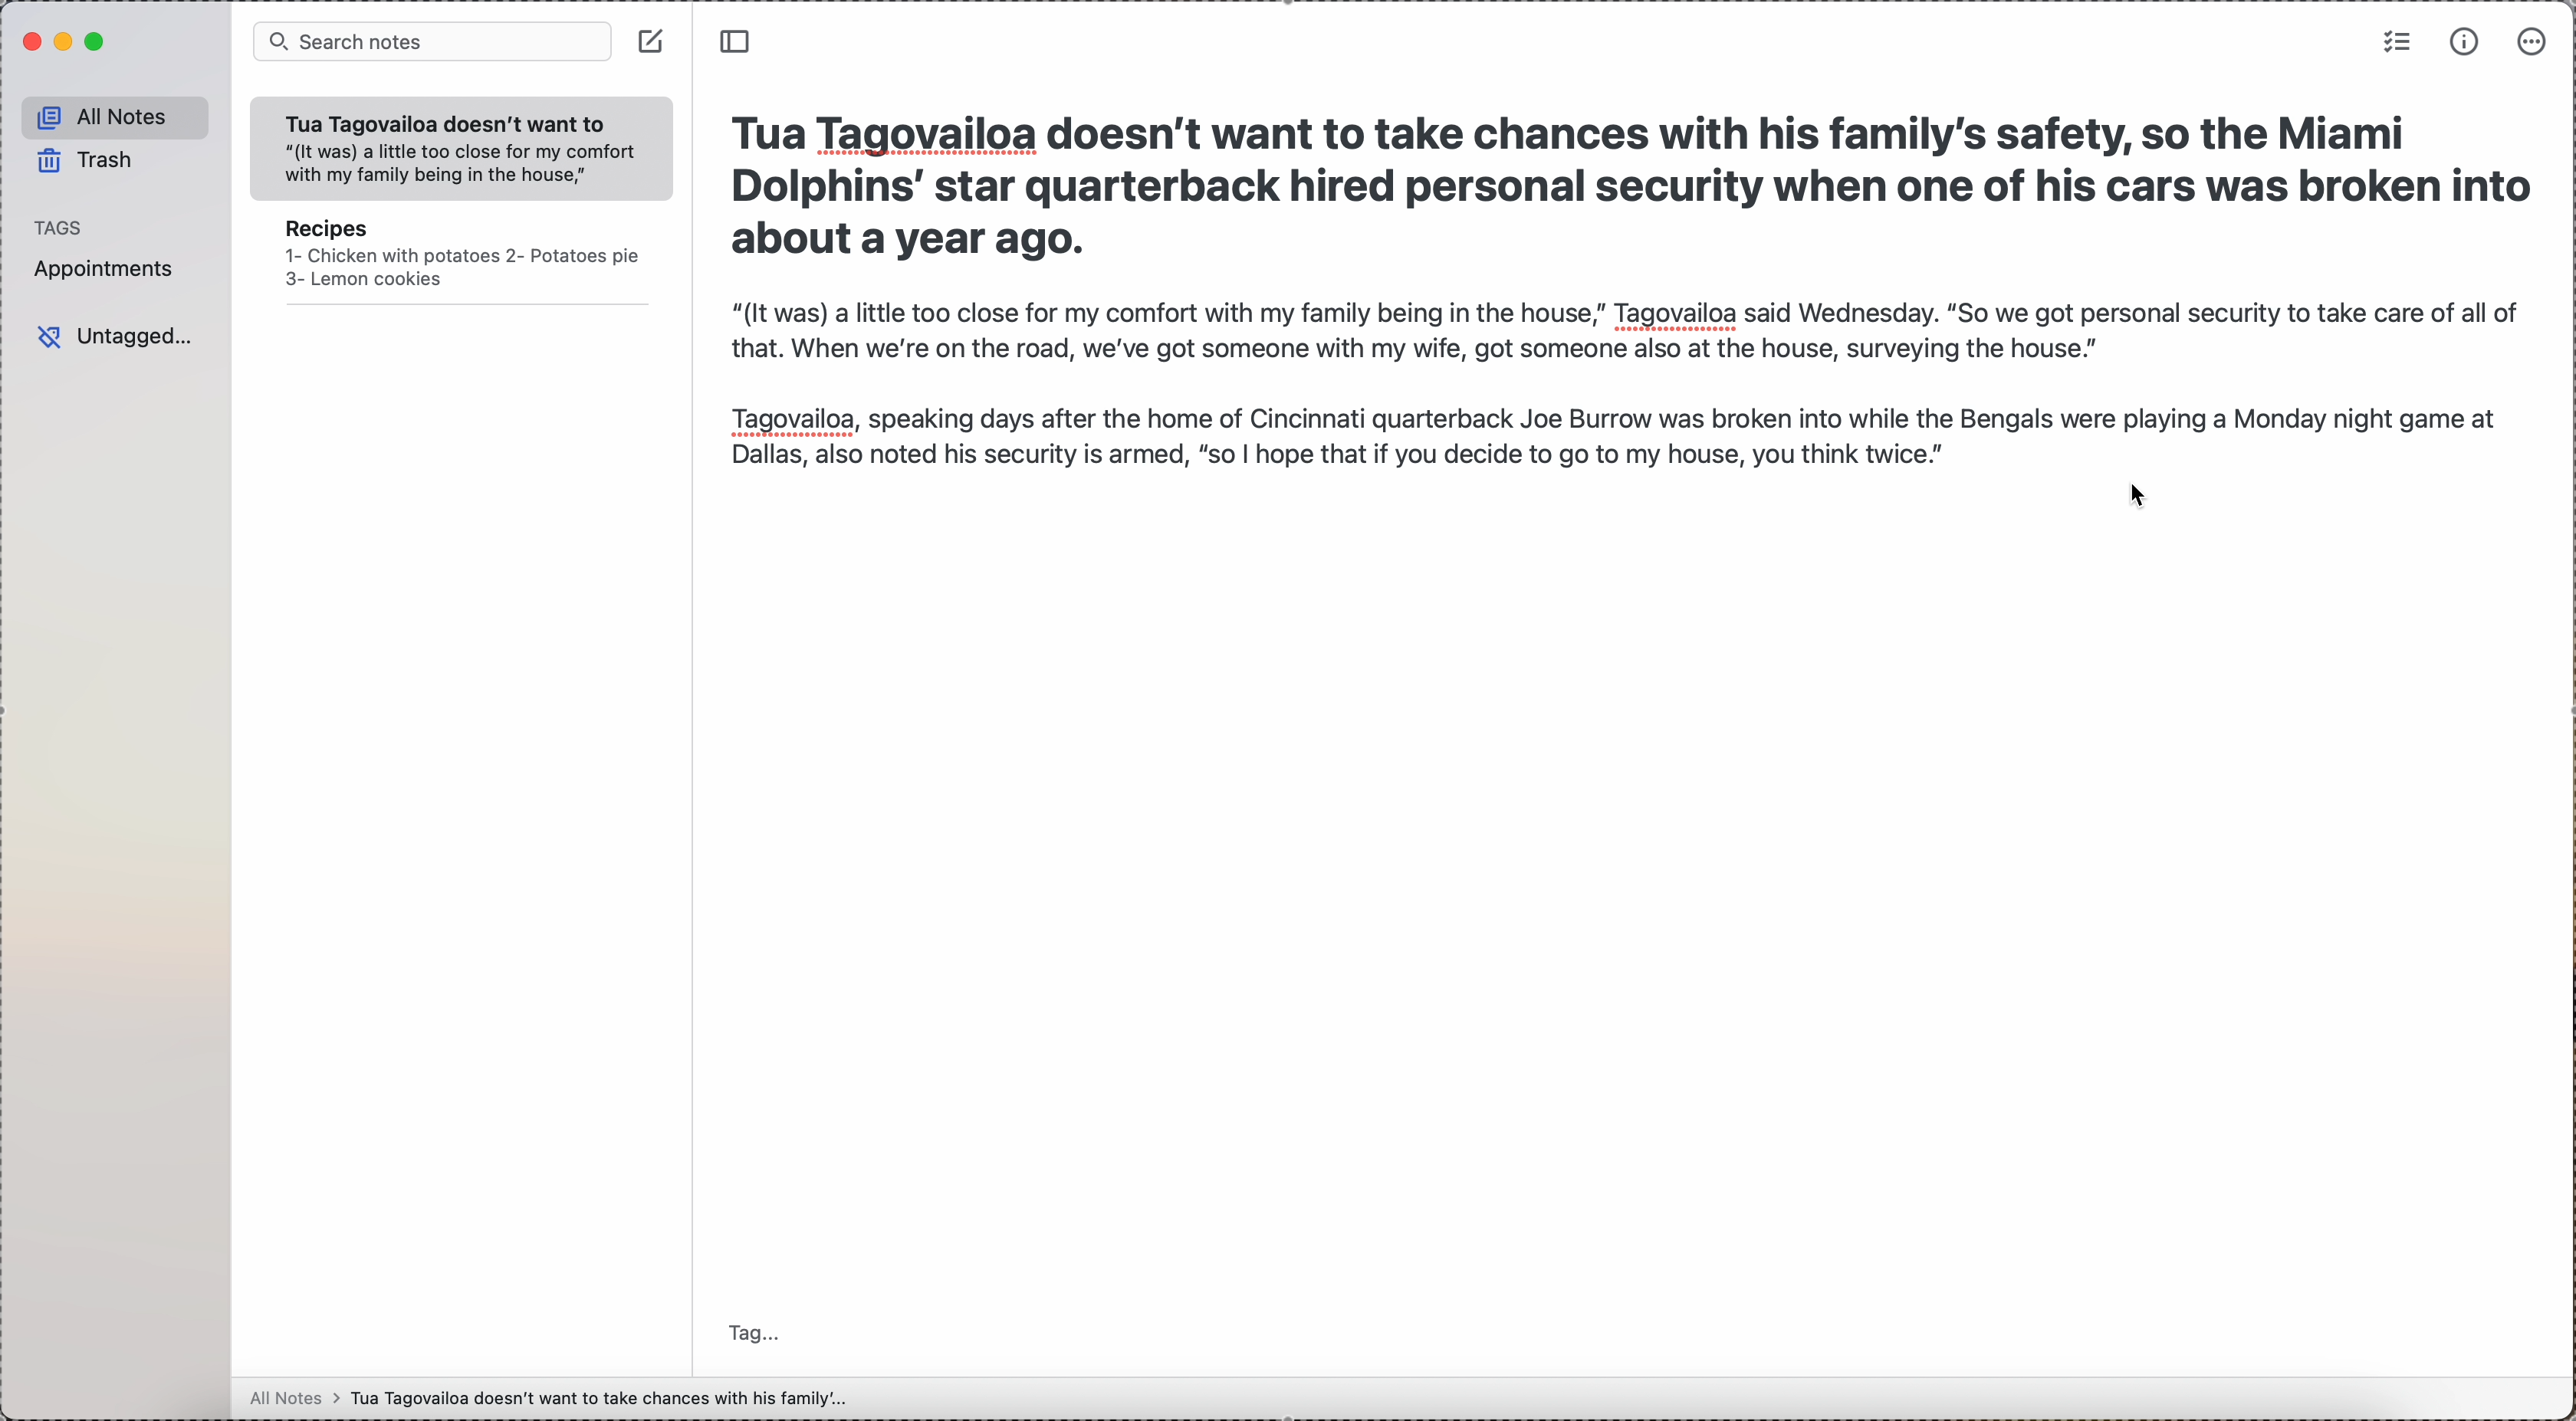 This screenshot has width=2576, height=1421. Describe the element at coordinates (2532, 43) in the screenshot. I see `more options` at that location.